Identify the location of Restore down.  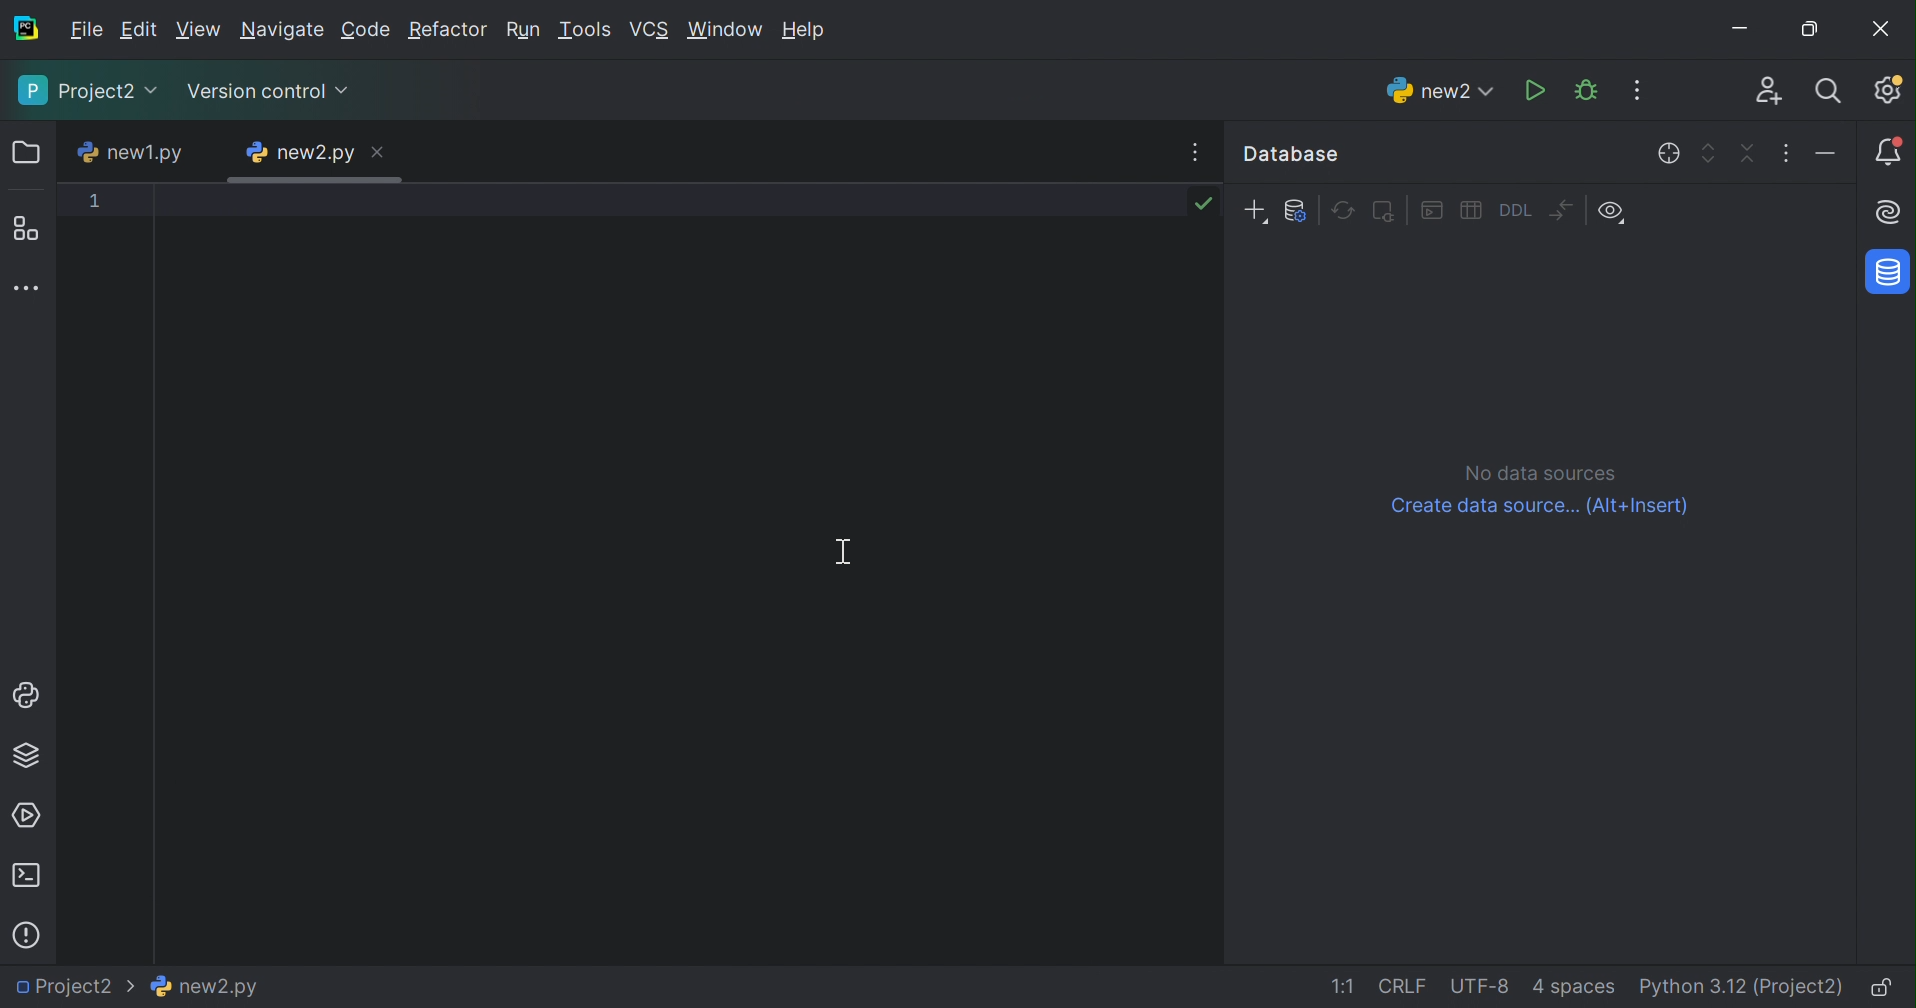
(1810, 31).